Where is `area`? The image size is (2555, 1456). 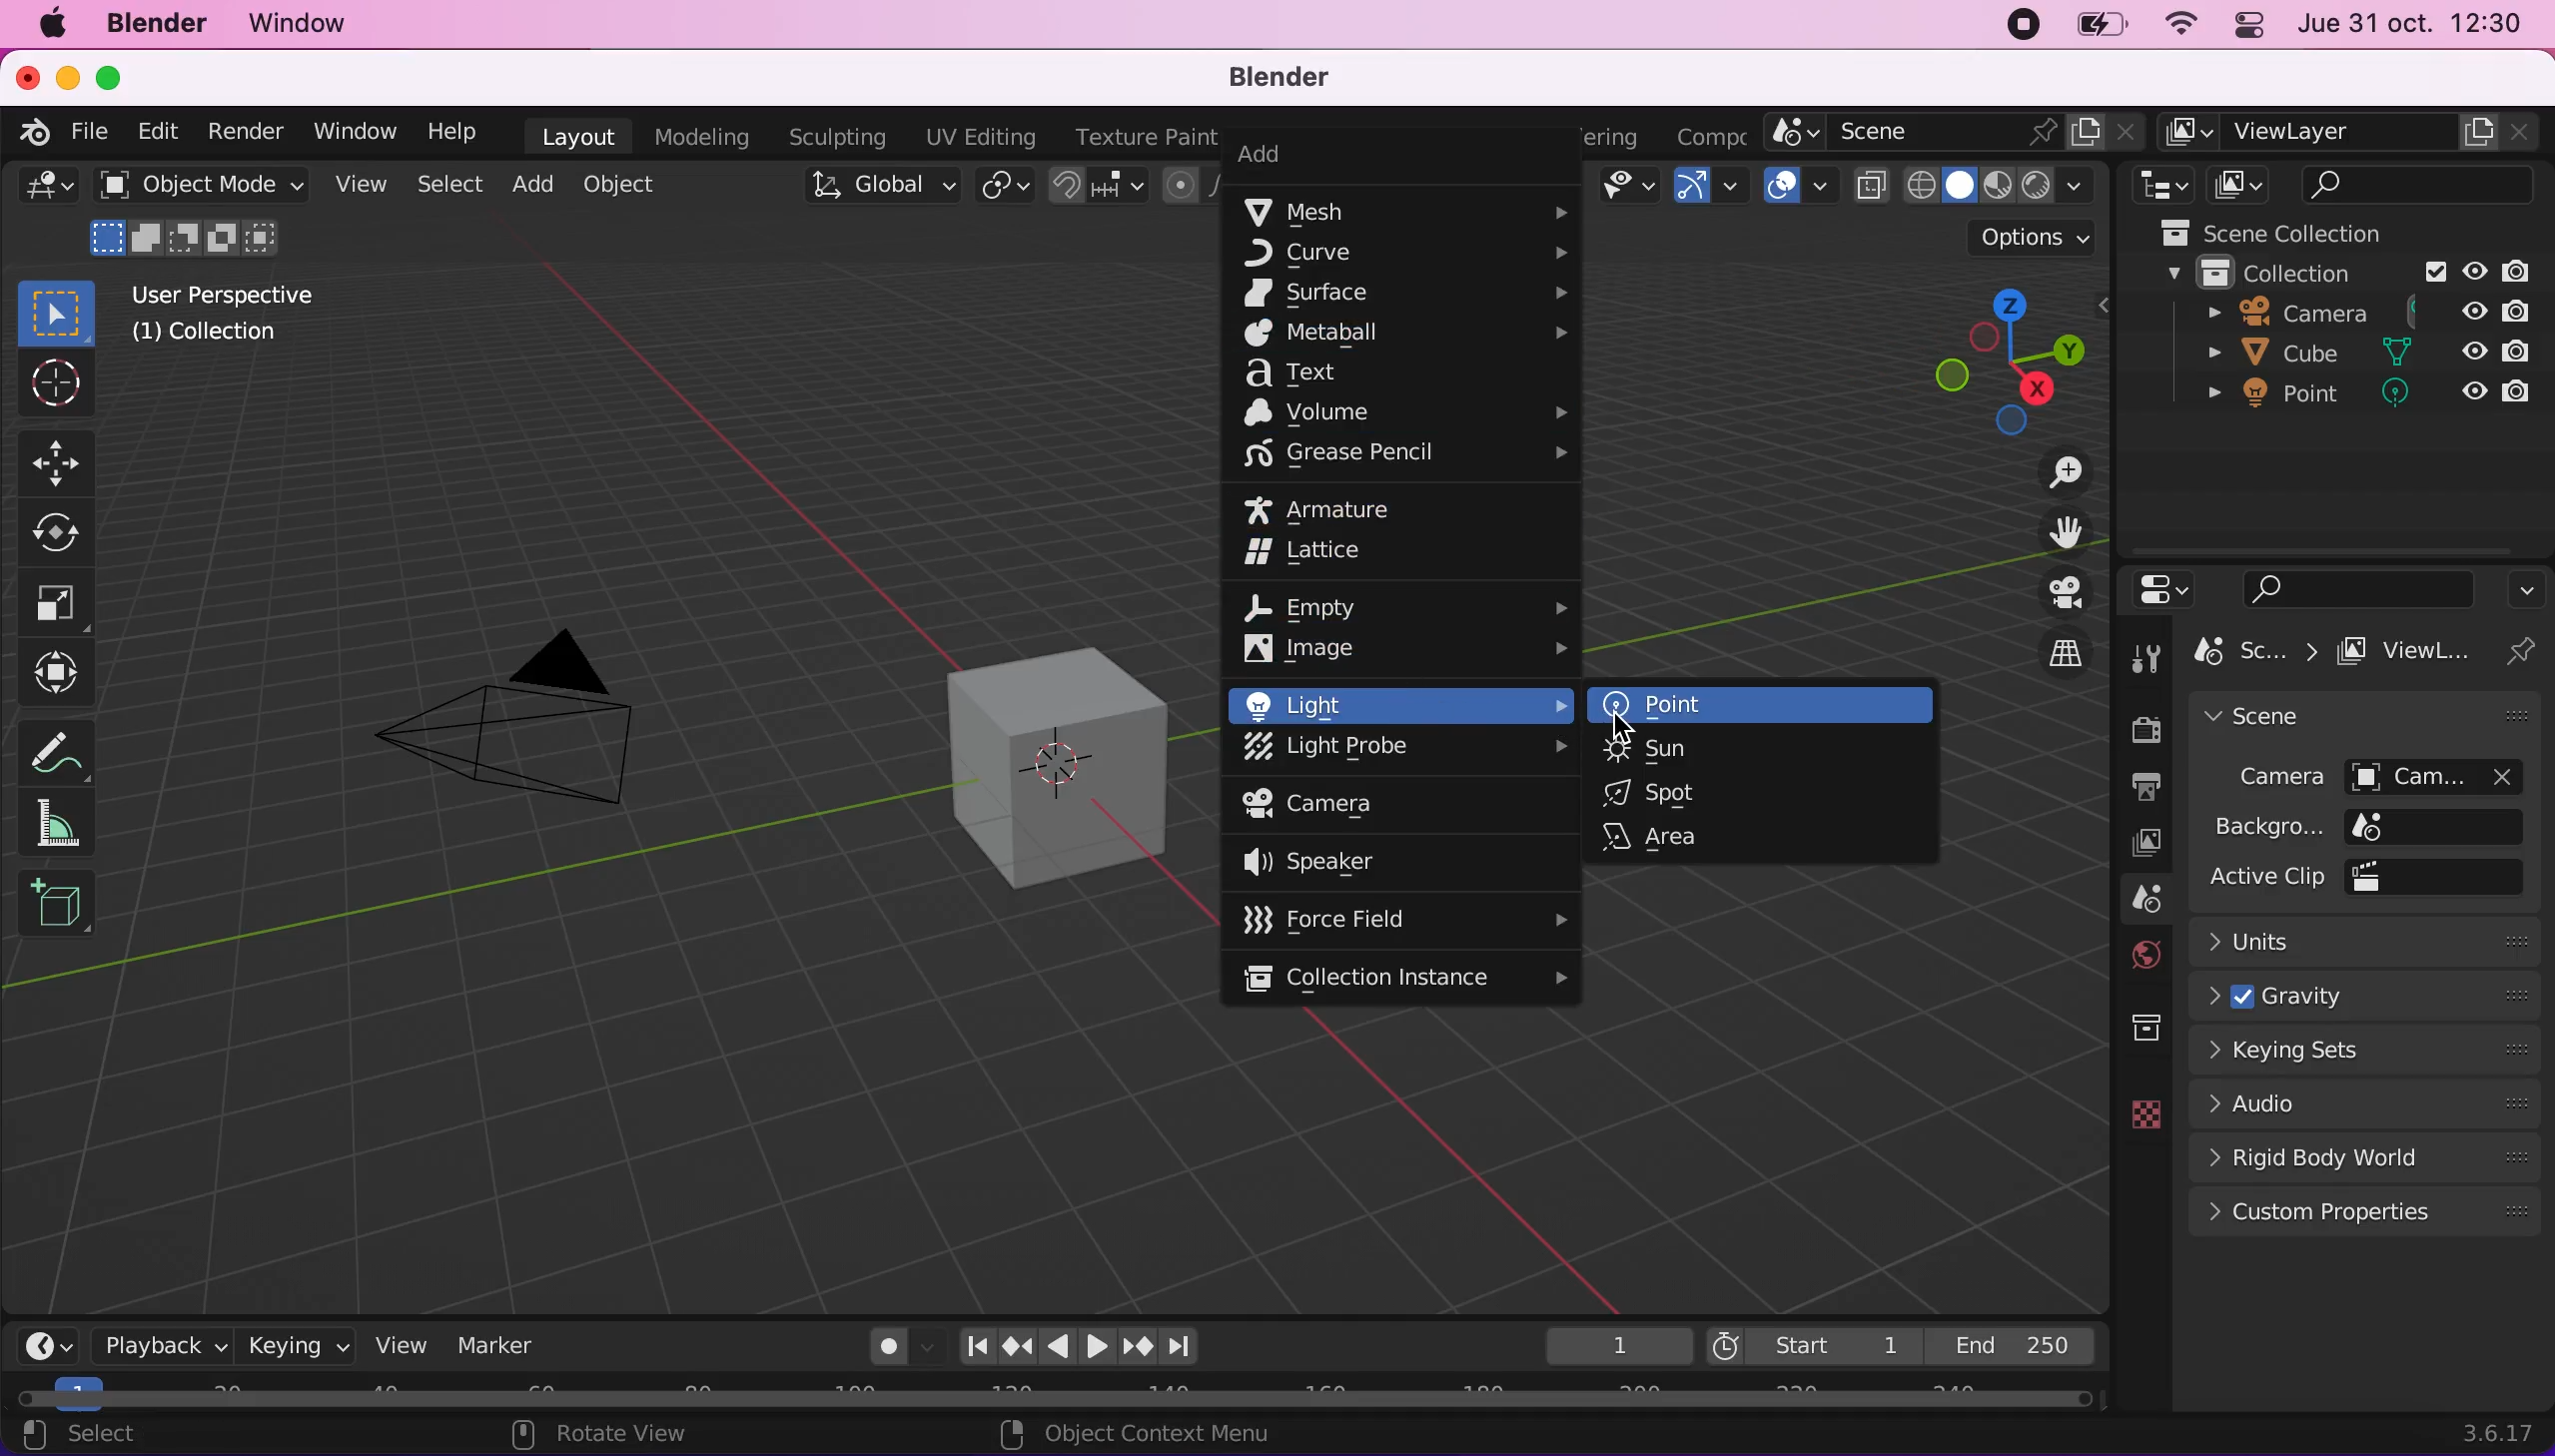
area is located at coordinates (1680, 836).